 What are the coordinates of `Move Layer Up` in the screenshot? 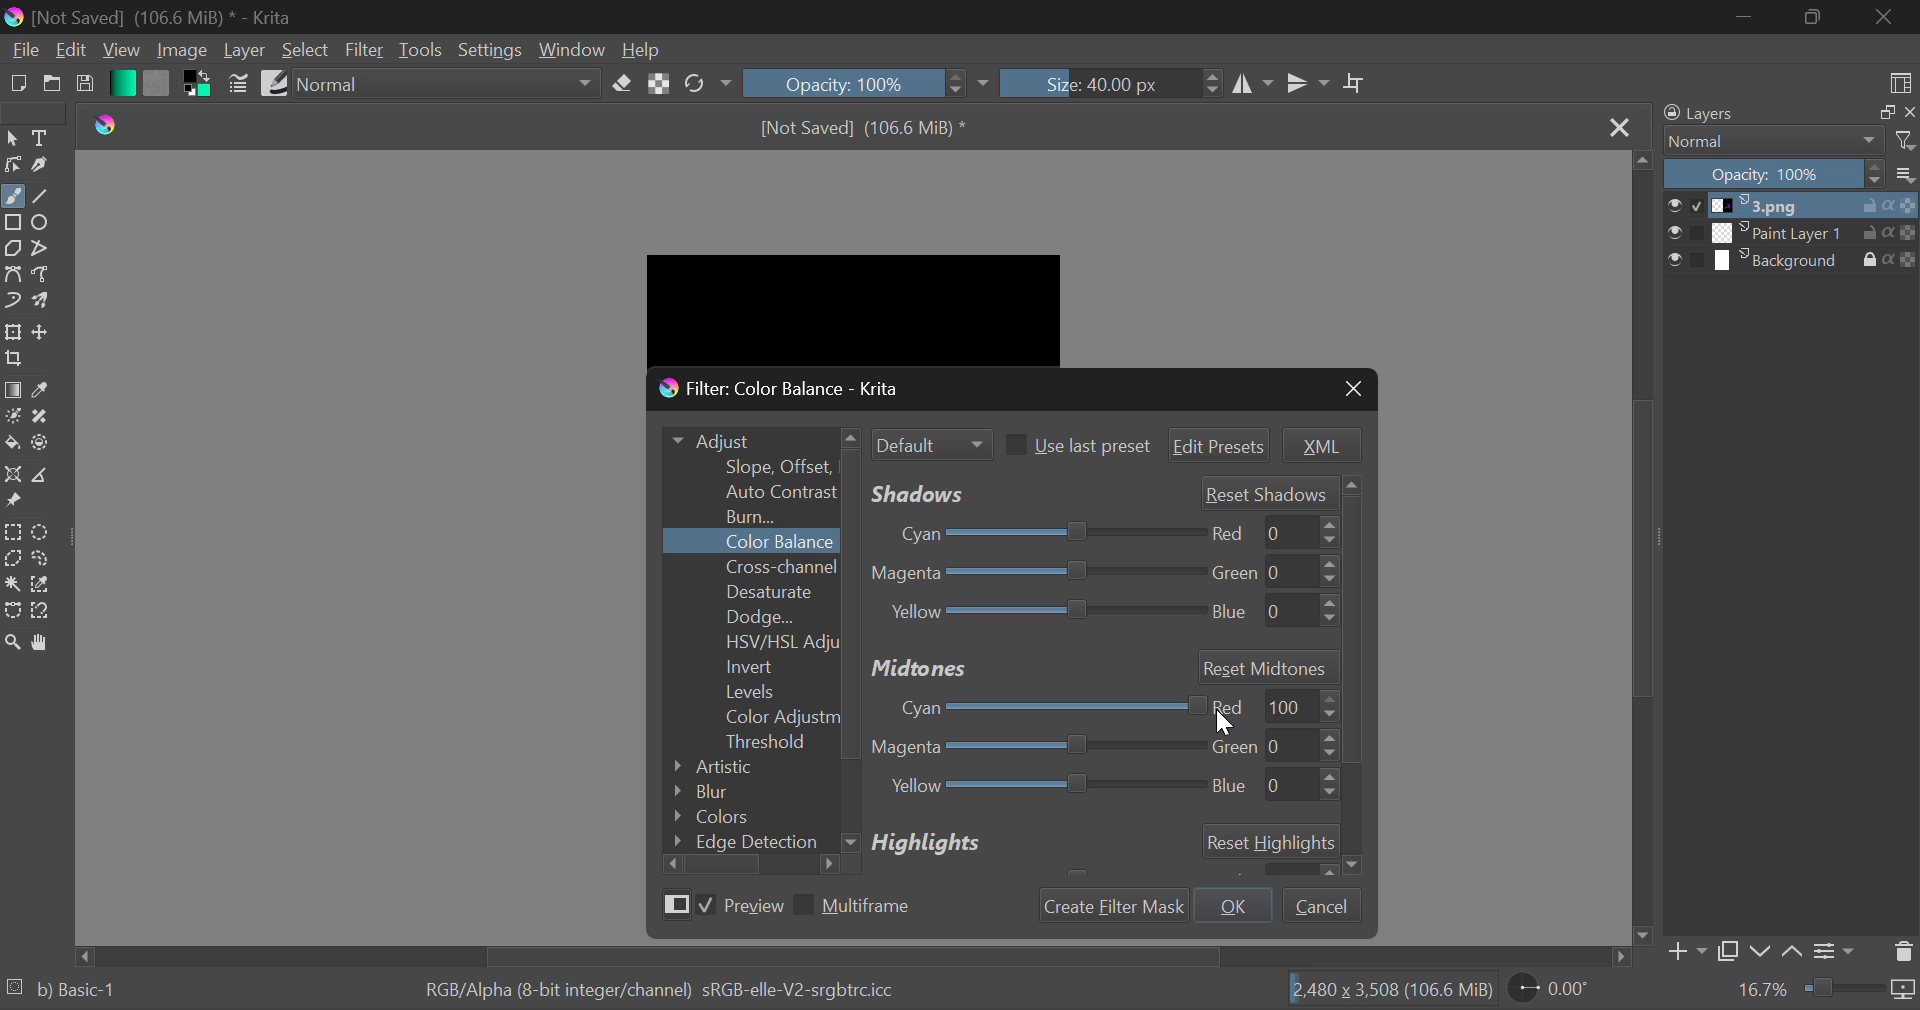 It's located at (1795, 950).